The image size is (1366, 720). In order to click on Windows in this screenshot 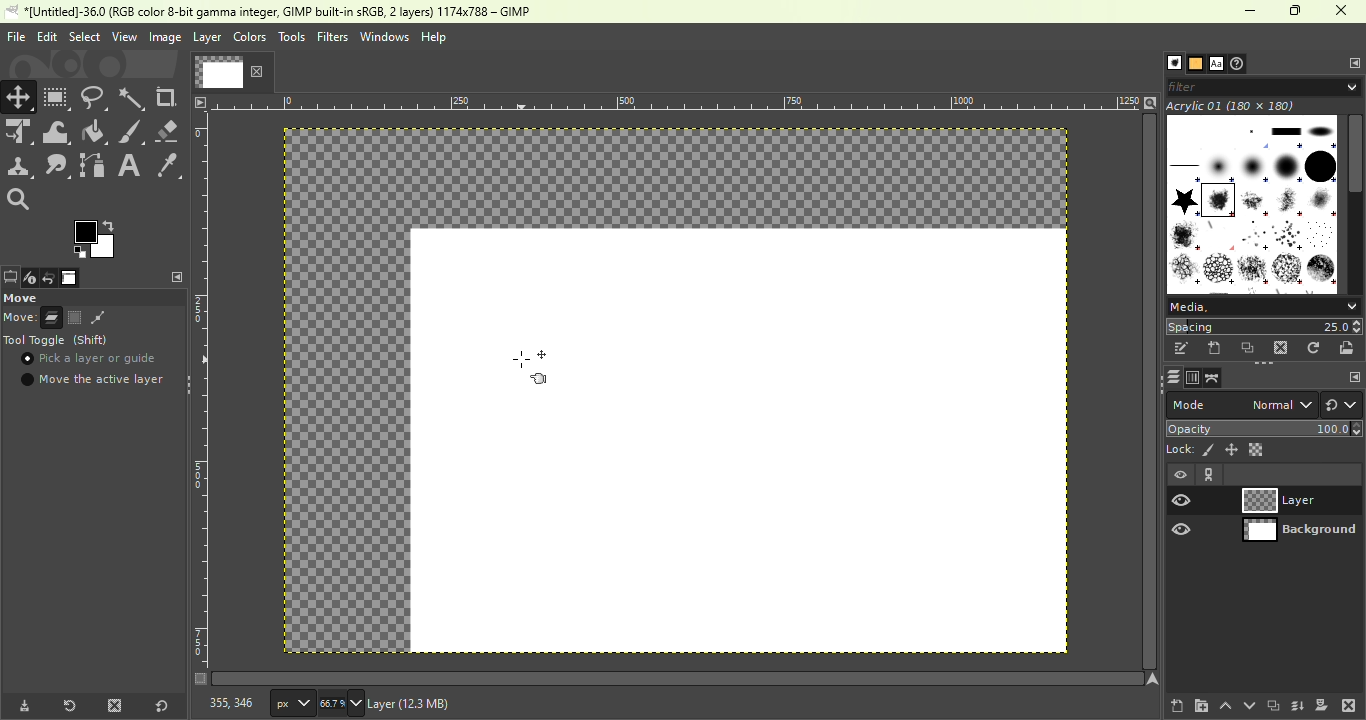, I will do `click(384, 37)`.